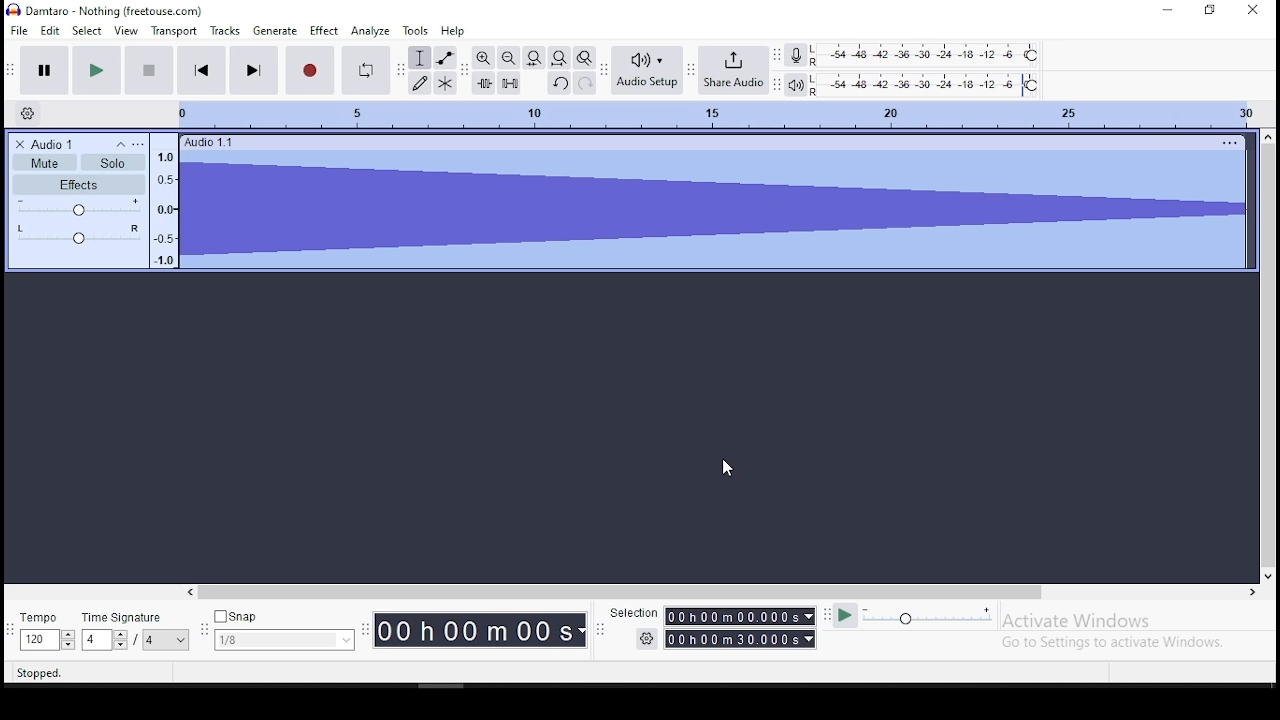 This screenshot has height=720, width=1280. What do you see at coordinates (446, 83) in the screenshot?
I see `multi tool` at bounding box center [446, 83].